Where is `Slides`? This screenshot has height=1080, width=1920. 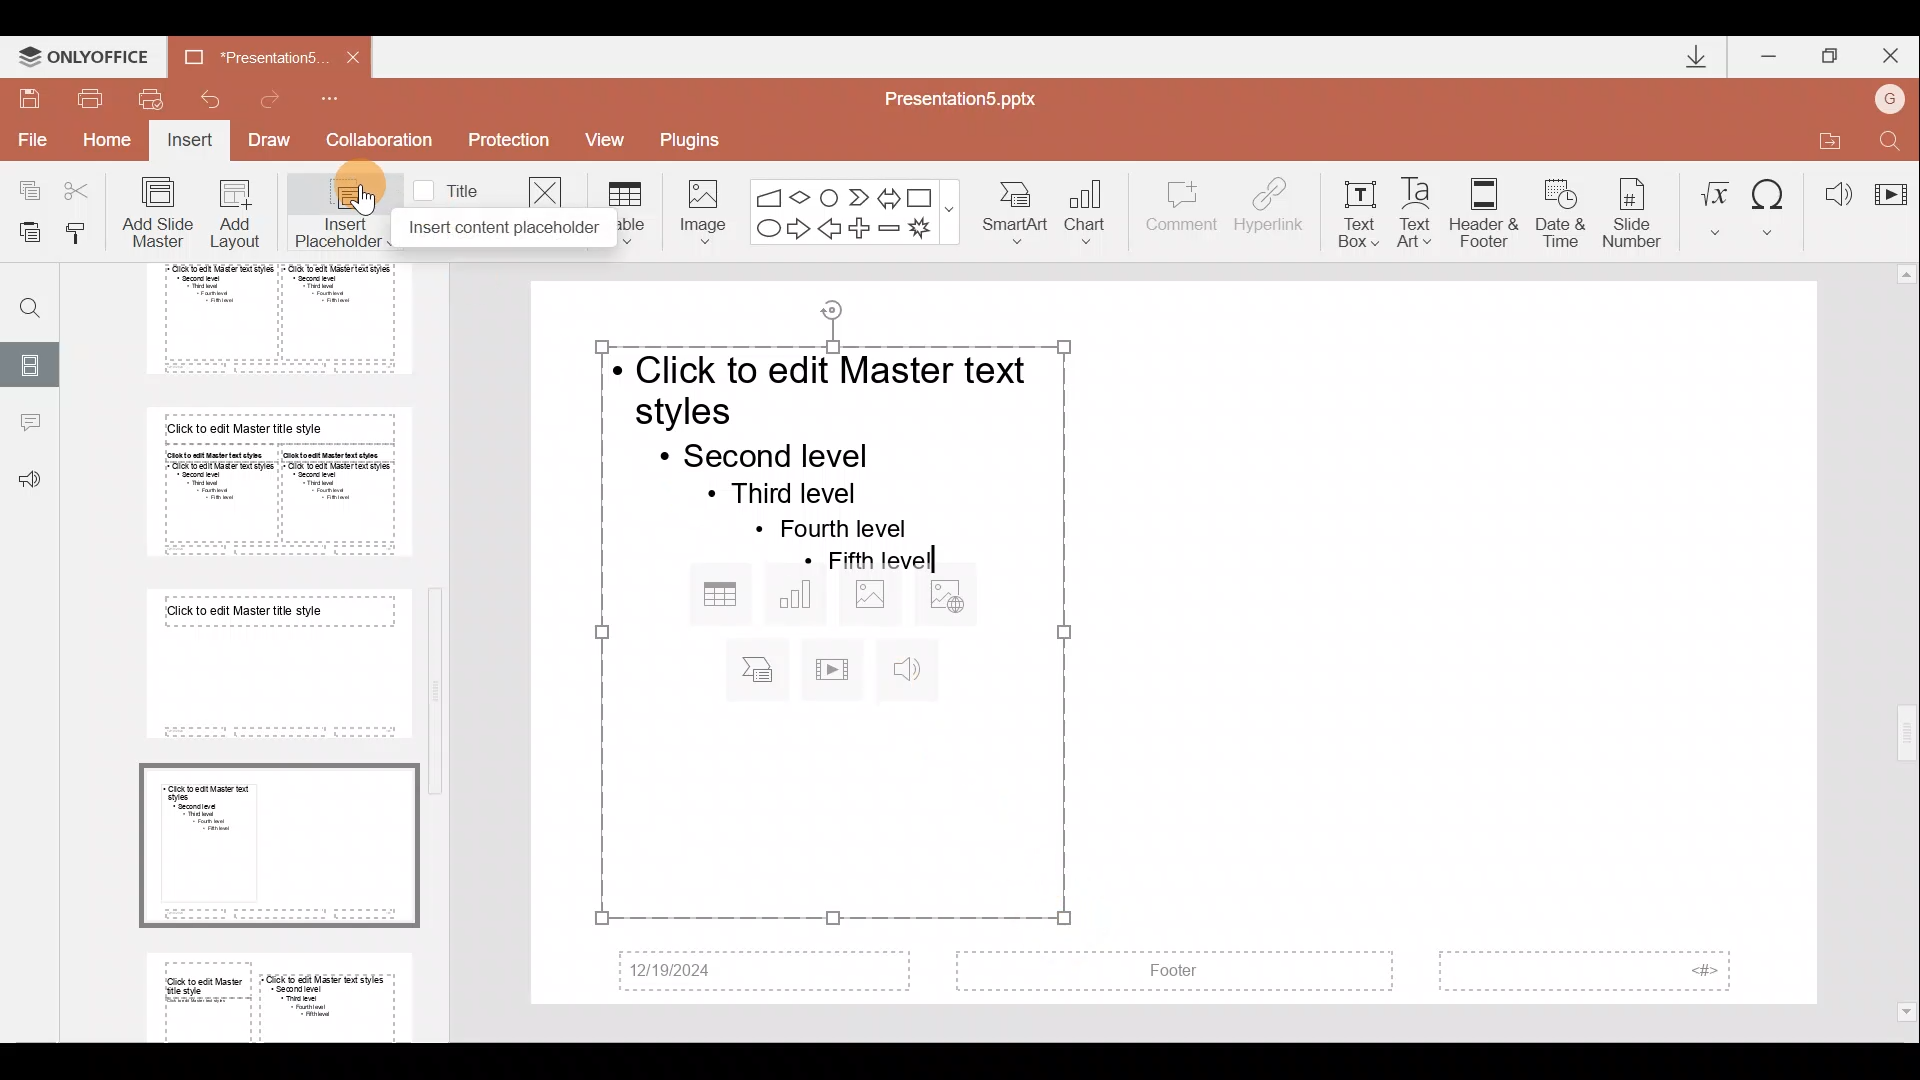 Slides is located at coordinates (32, 362).